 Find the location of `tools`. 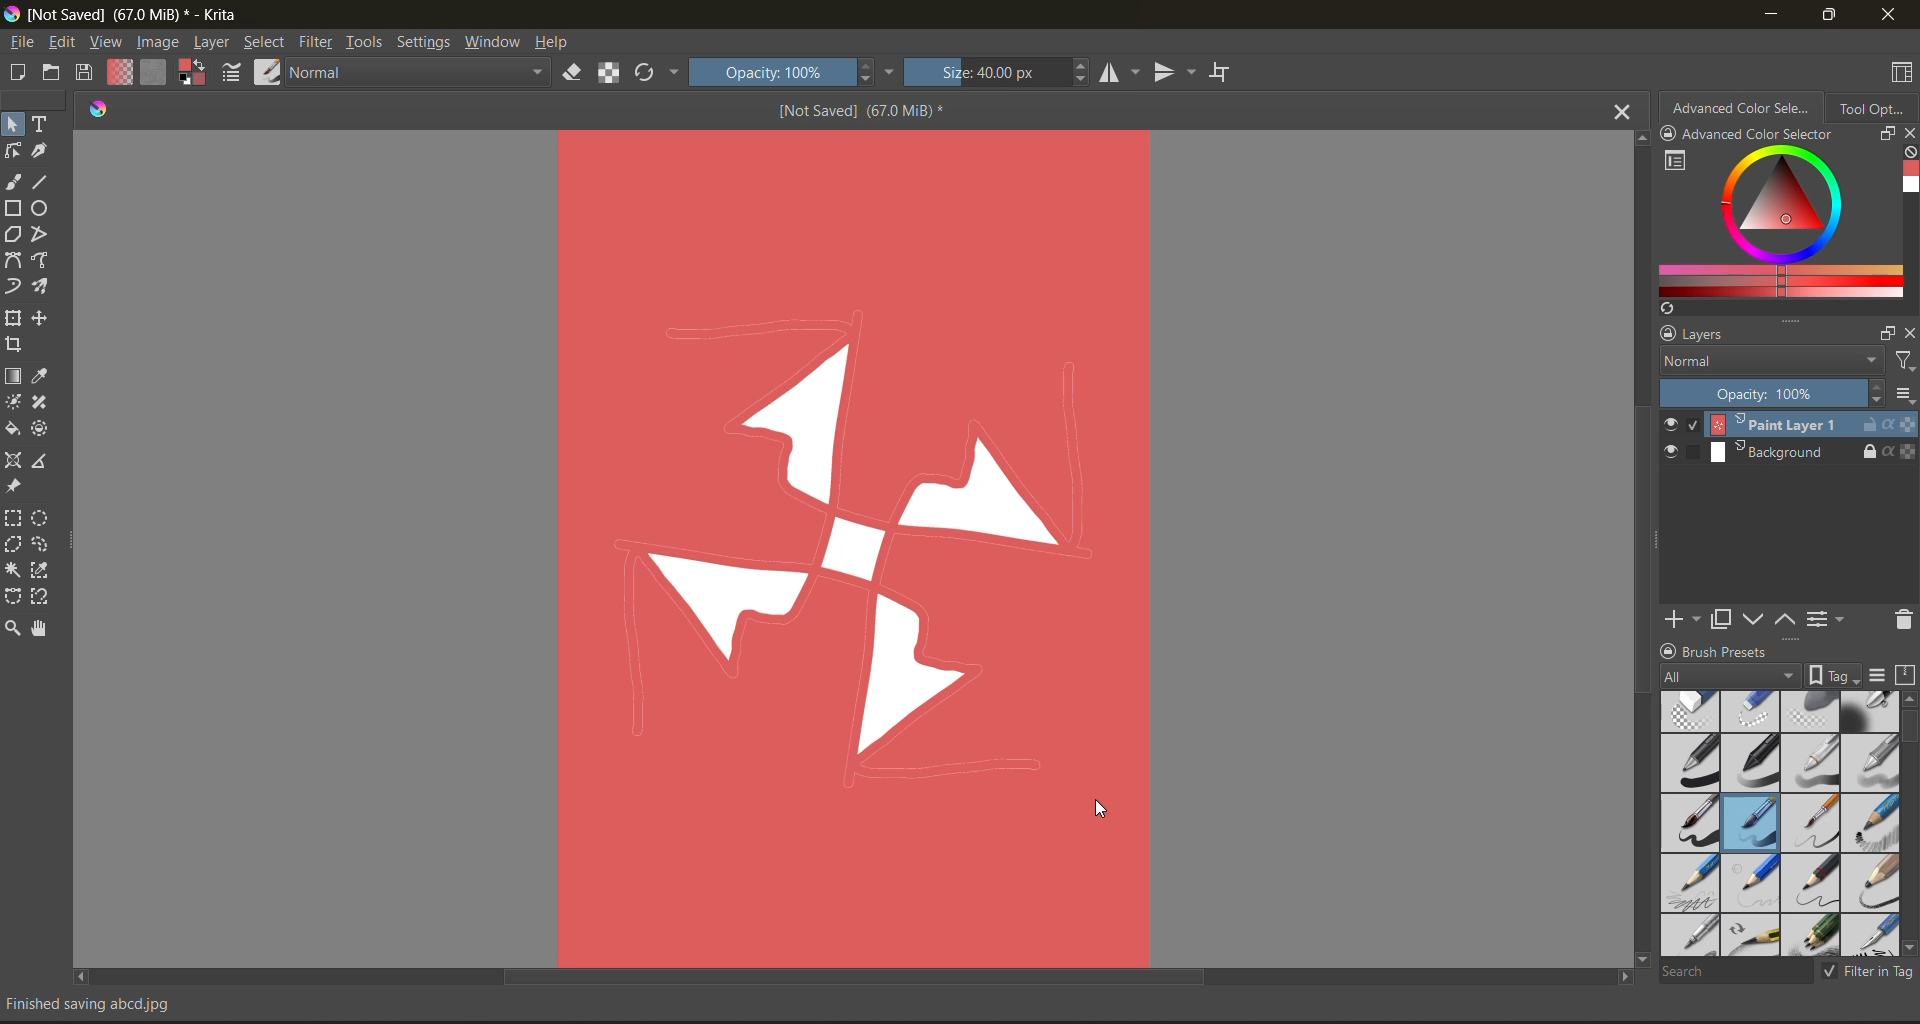

tools is located at coordinates (44, 125).